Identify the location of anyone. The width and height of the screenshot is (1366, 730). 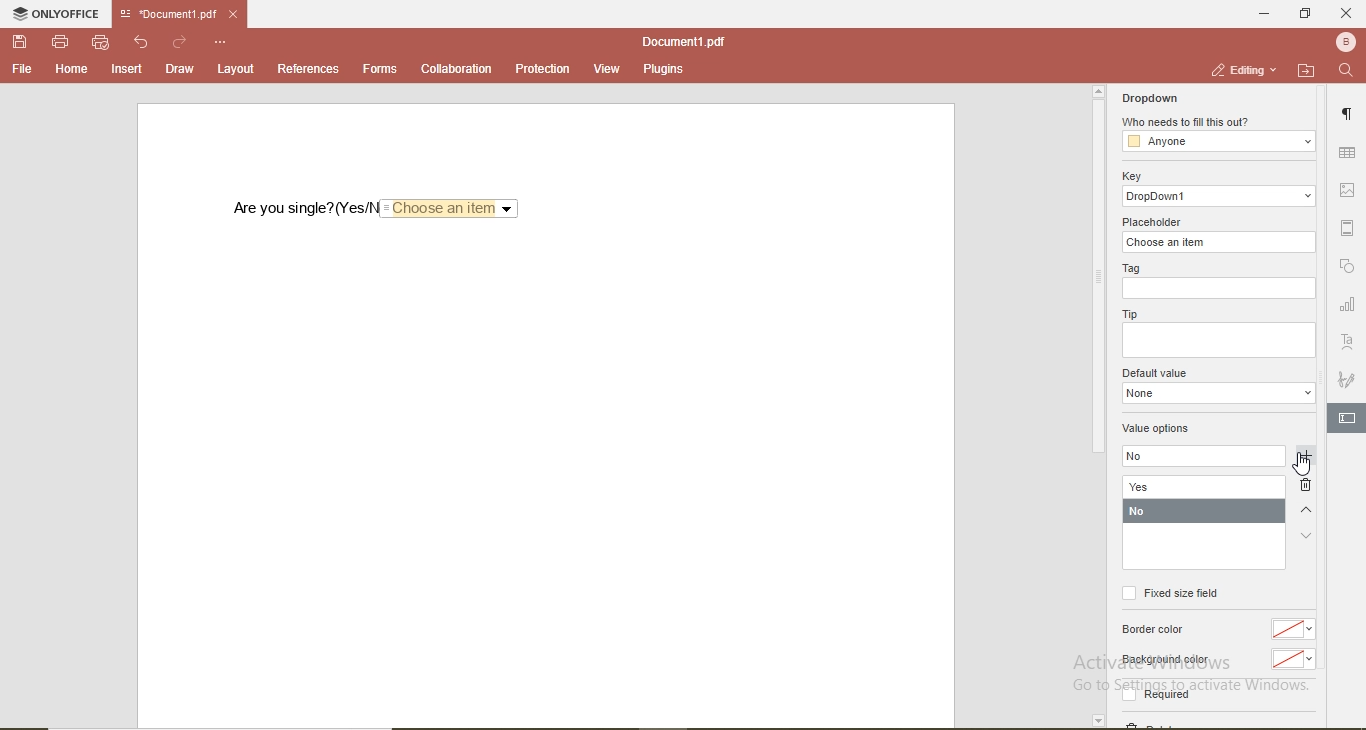
(1217, 141).